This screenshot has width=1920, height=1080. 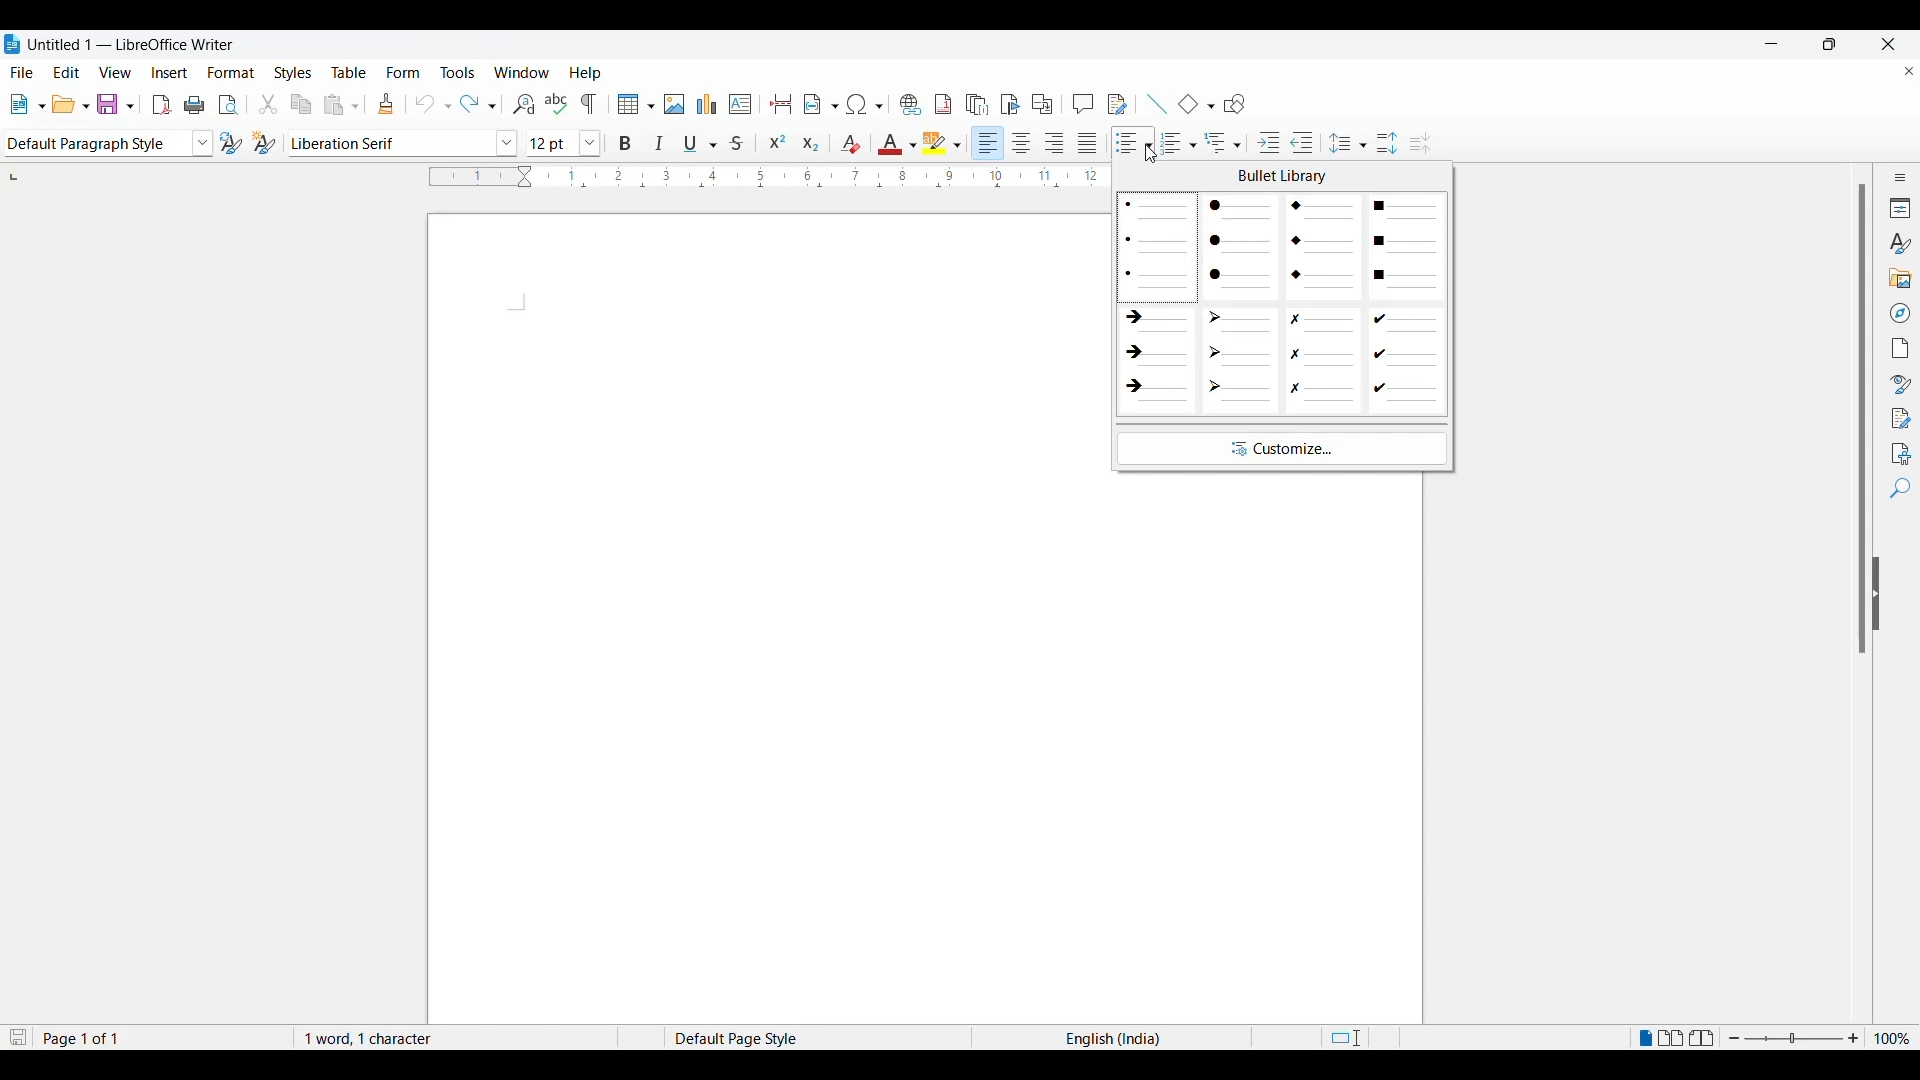 What do you see at coordinates (1644, 1035) in the screenshot?
I see `Single page view` at bounding box center [1644, 1035].